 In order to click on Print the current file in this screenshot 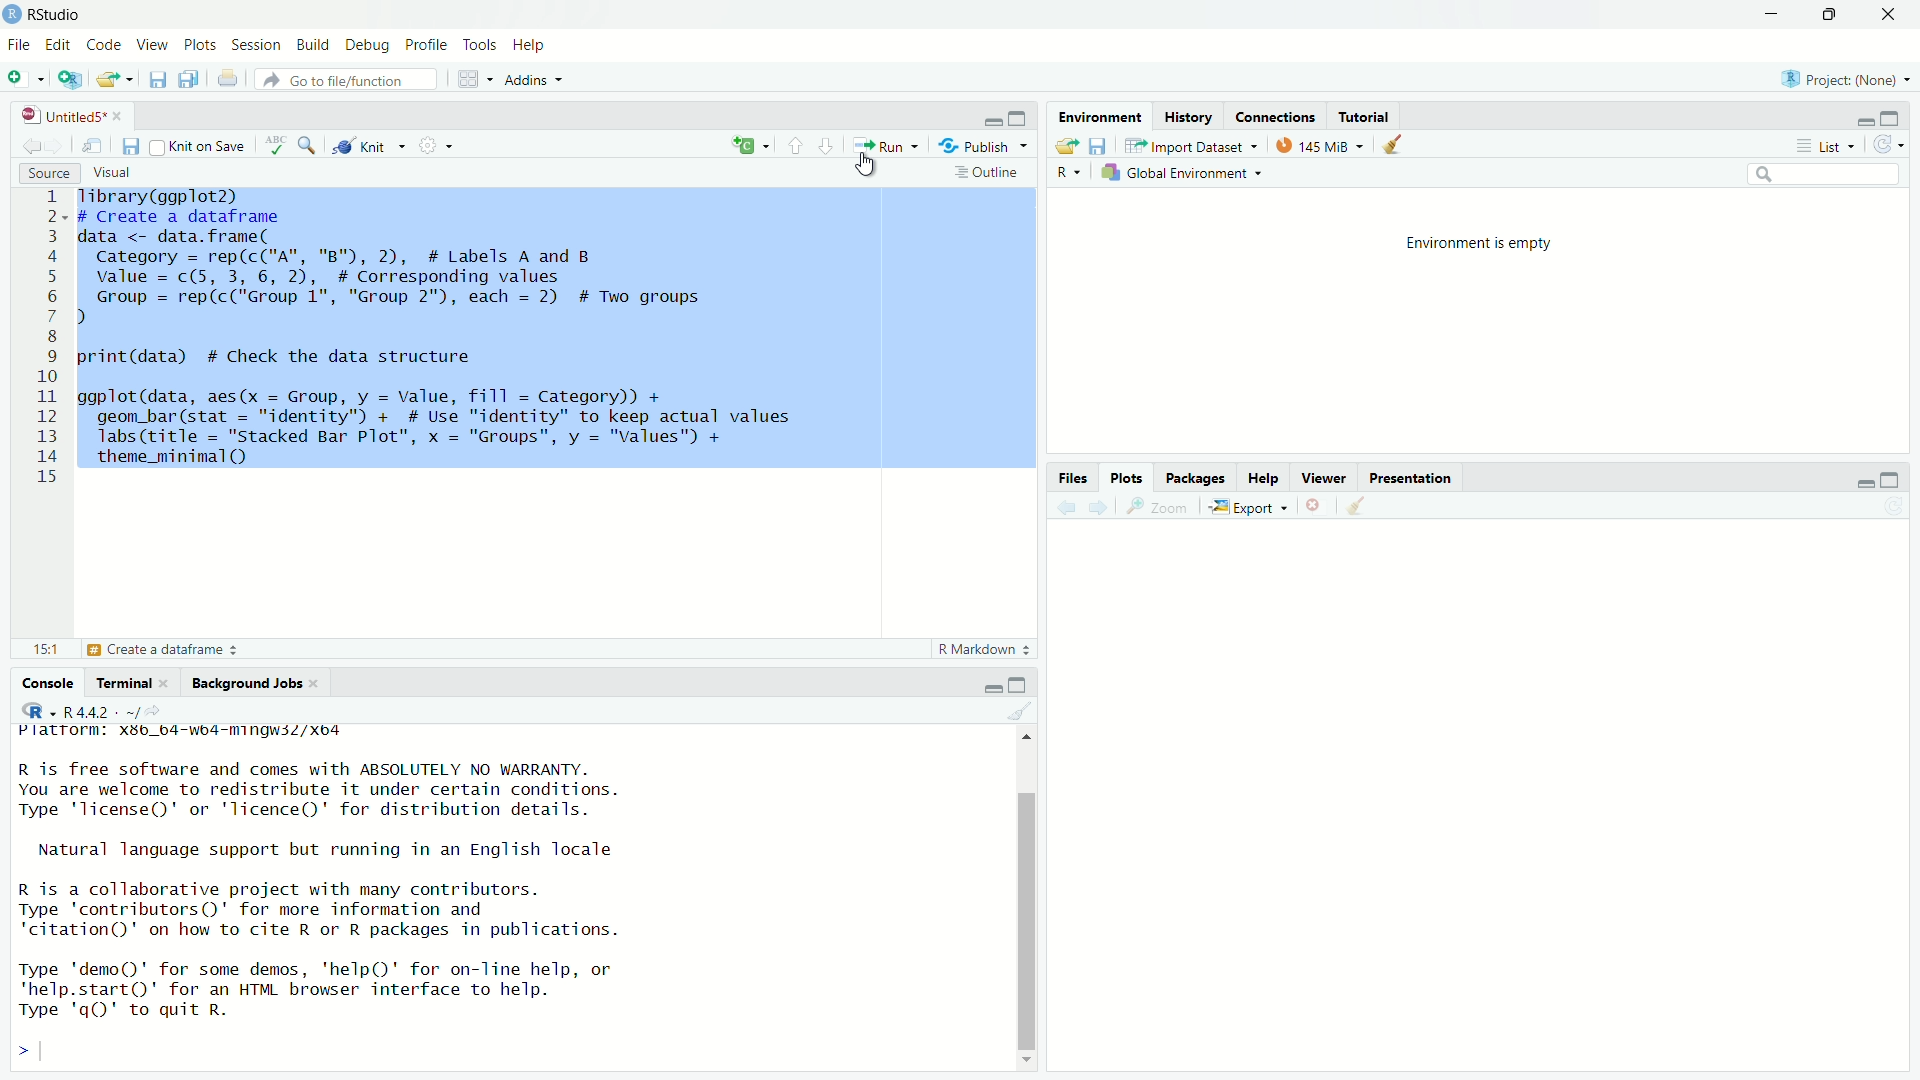, I will do `click(229, 80)`.